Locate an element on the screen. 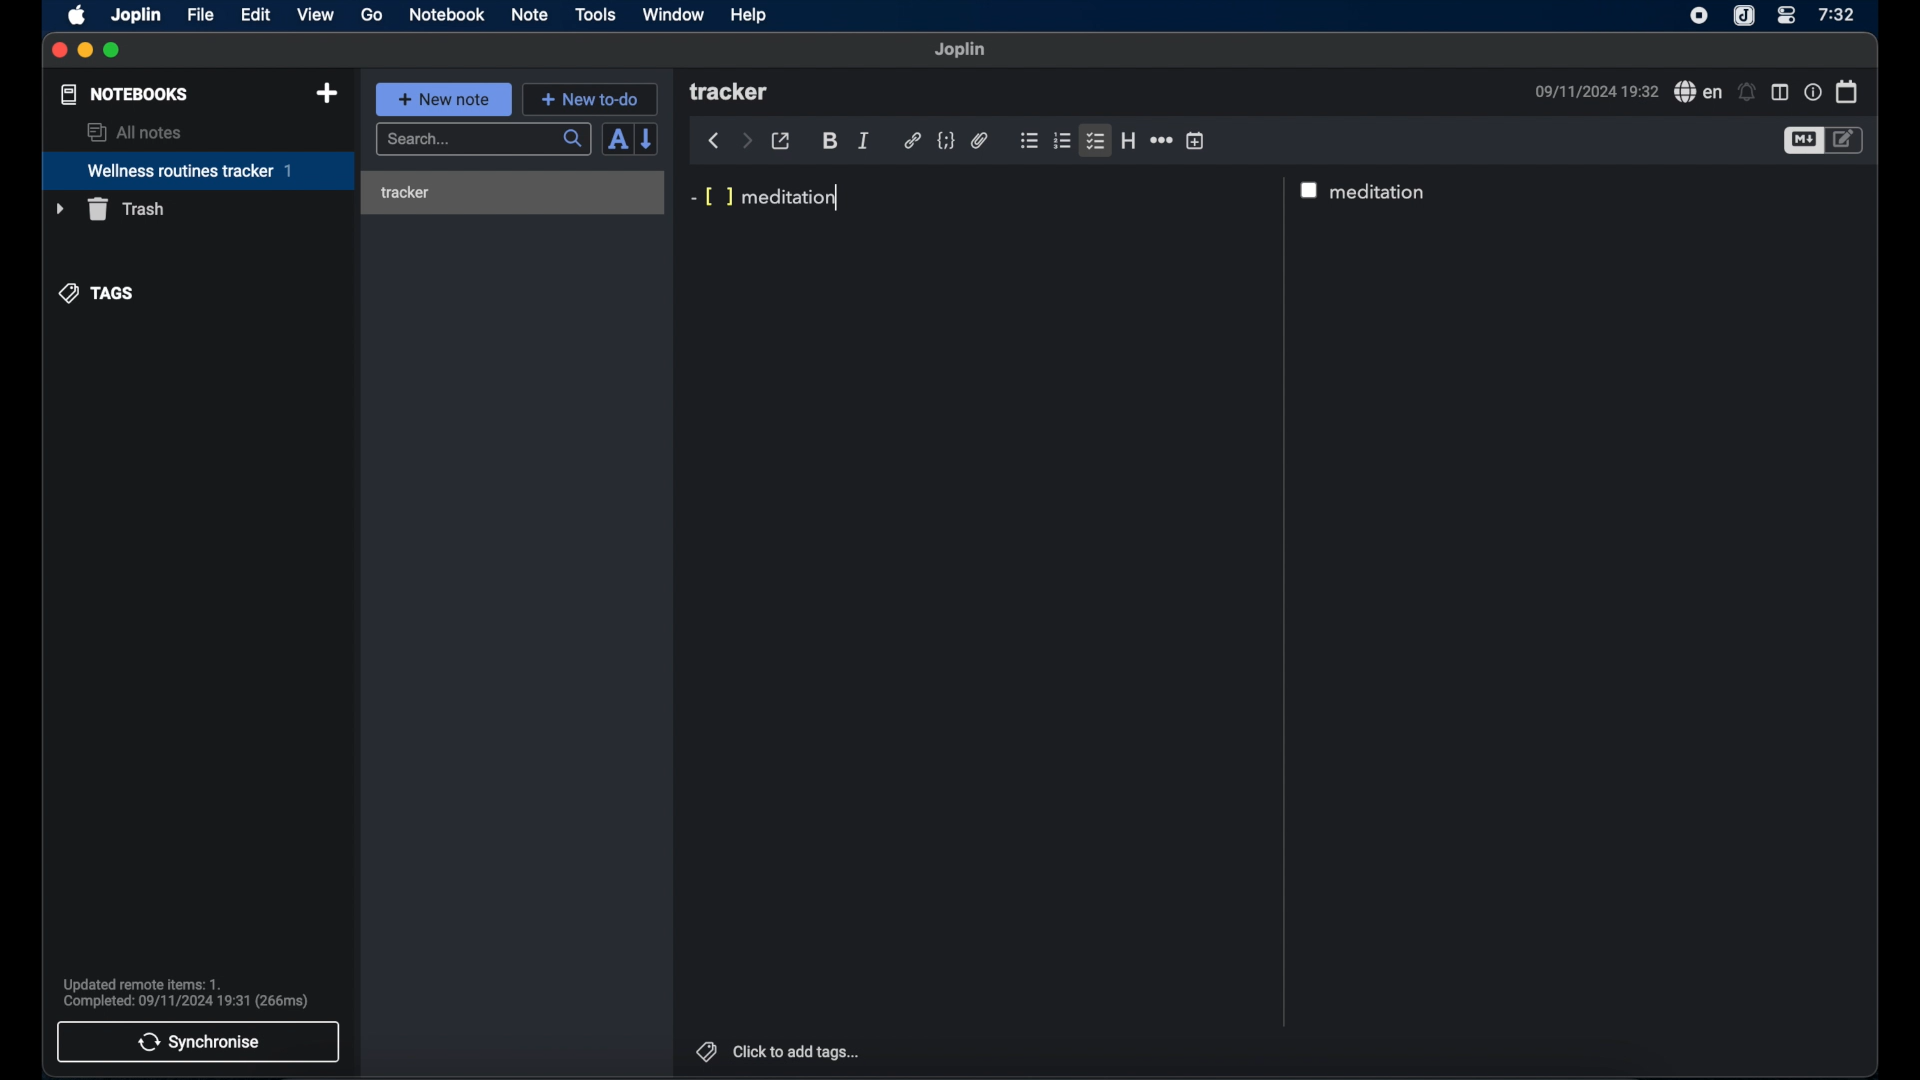 This screenshot has height=1080, width=1920. italic is located at coordinates (864, 141).